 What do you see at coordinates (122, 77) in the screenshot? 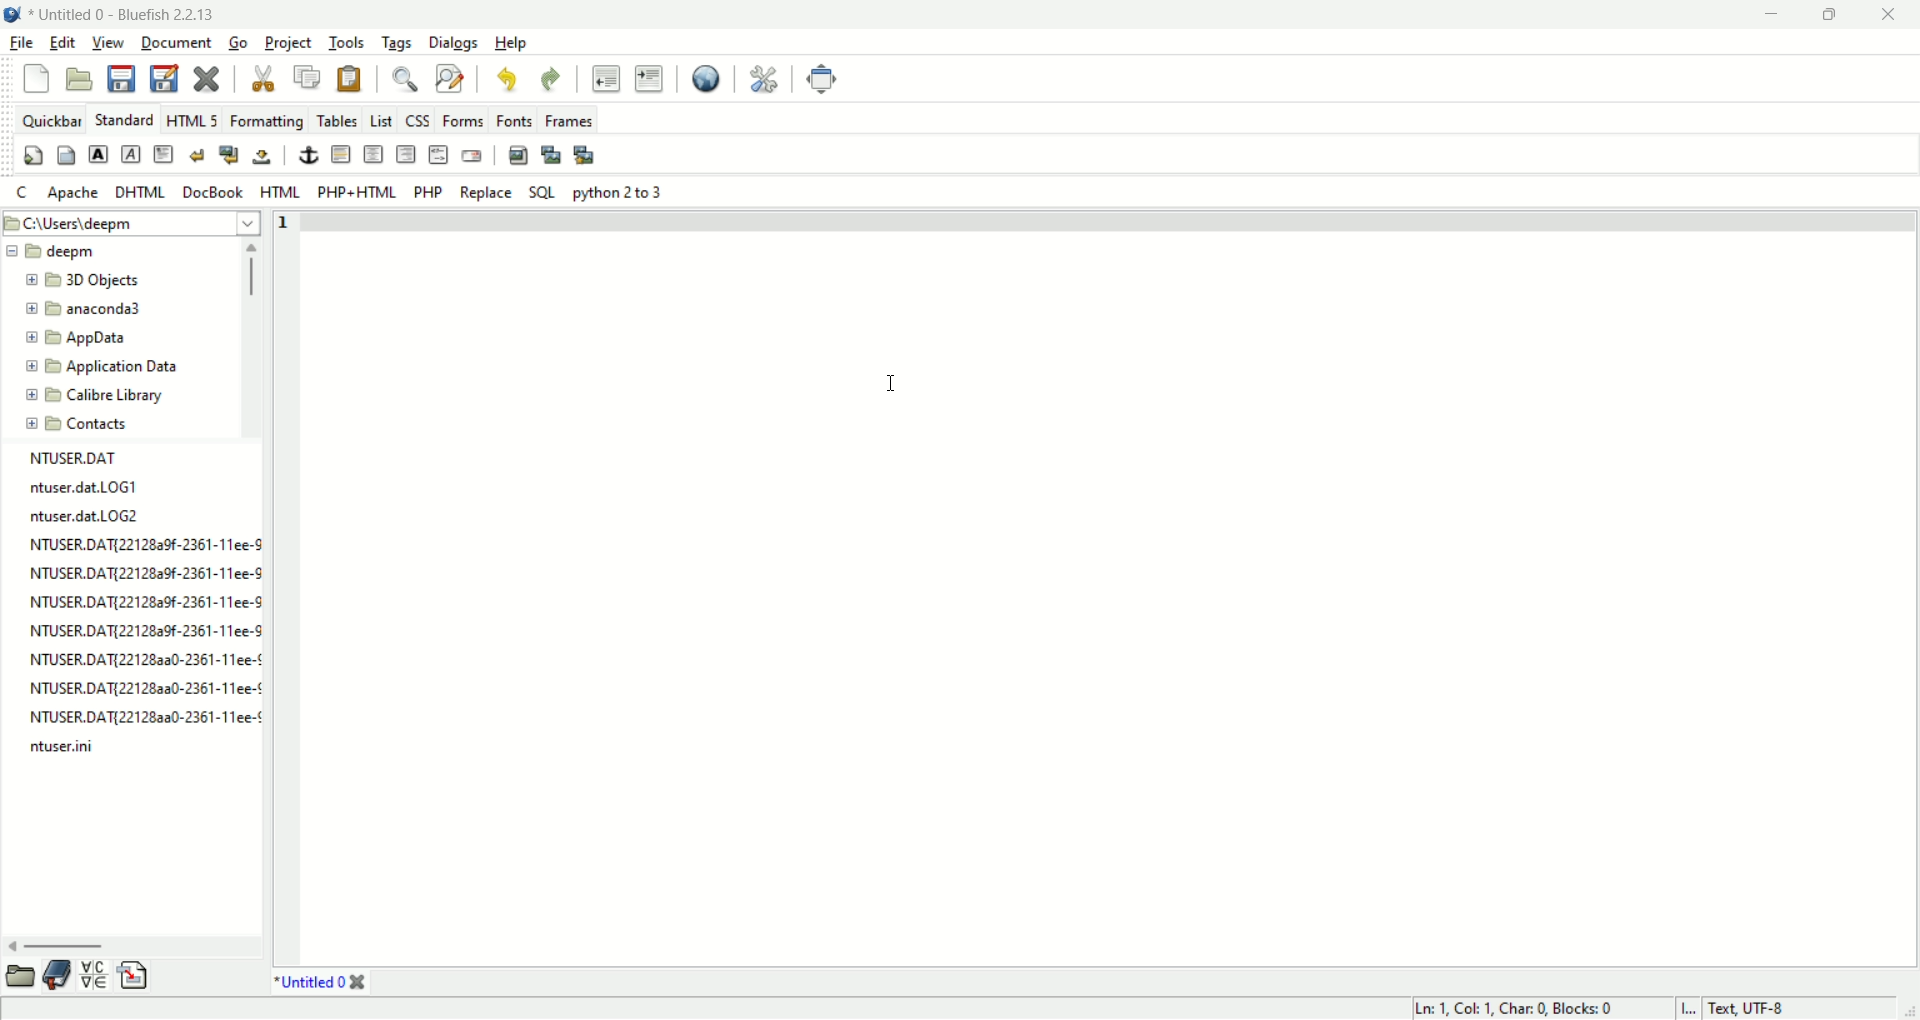
I see `save current file` at bounding box center [122, 77].